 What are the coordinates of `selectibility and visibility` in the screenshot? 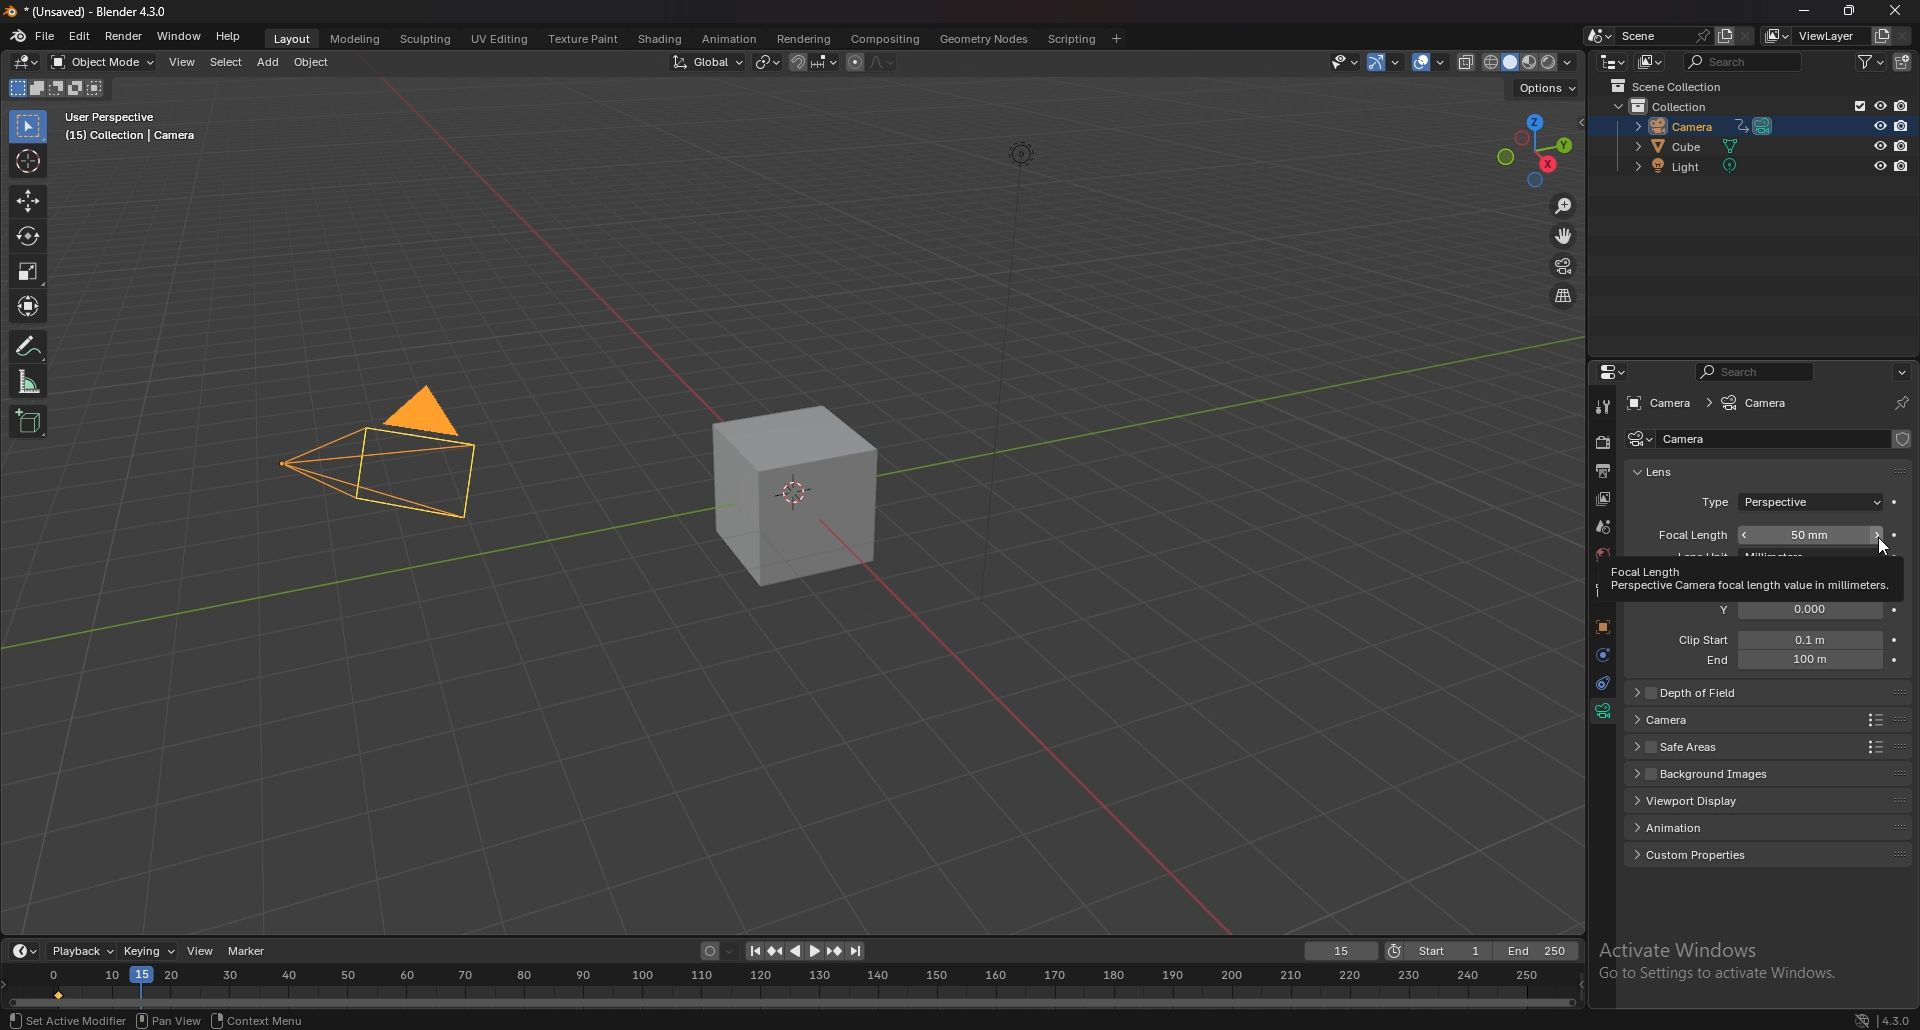 It's located at (1344, 62).